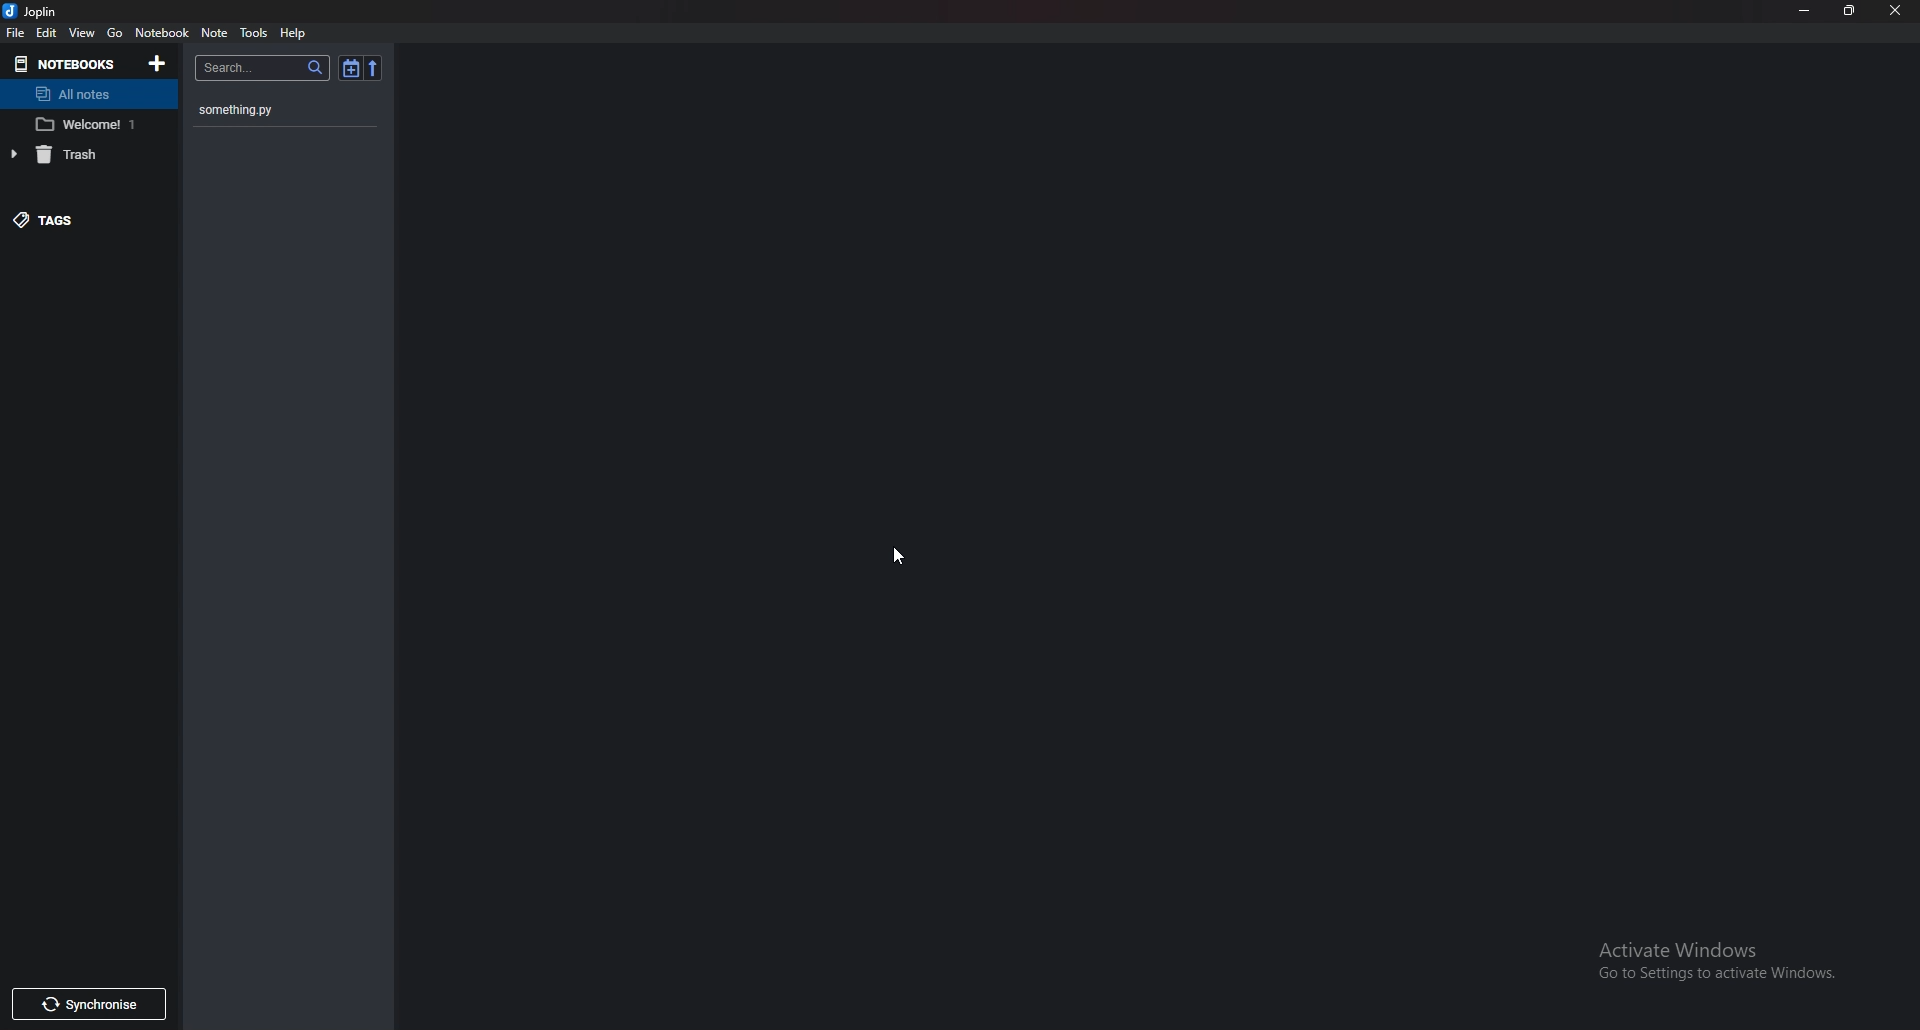 The image size is (1920, 1030). I want to click on go, so click(115, 34).